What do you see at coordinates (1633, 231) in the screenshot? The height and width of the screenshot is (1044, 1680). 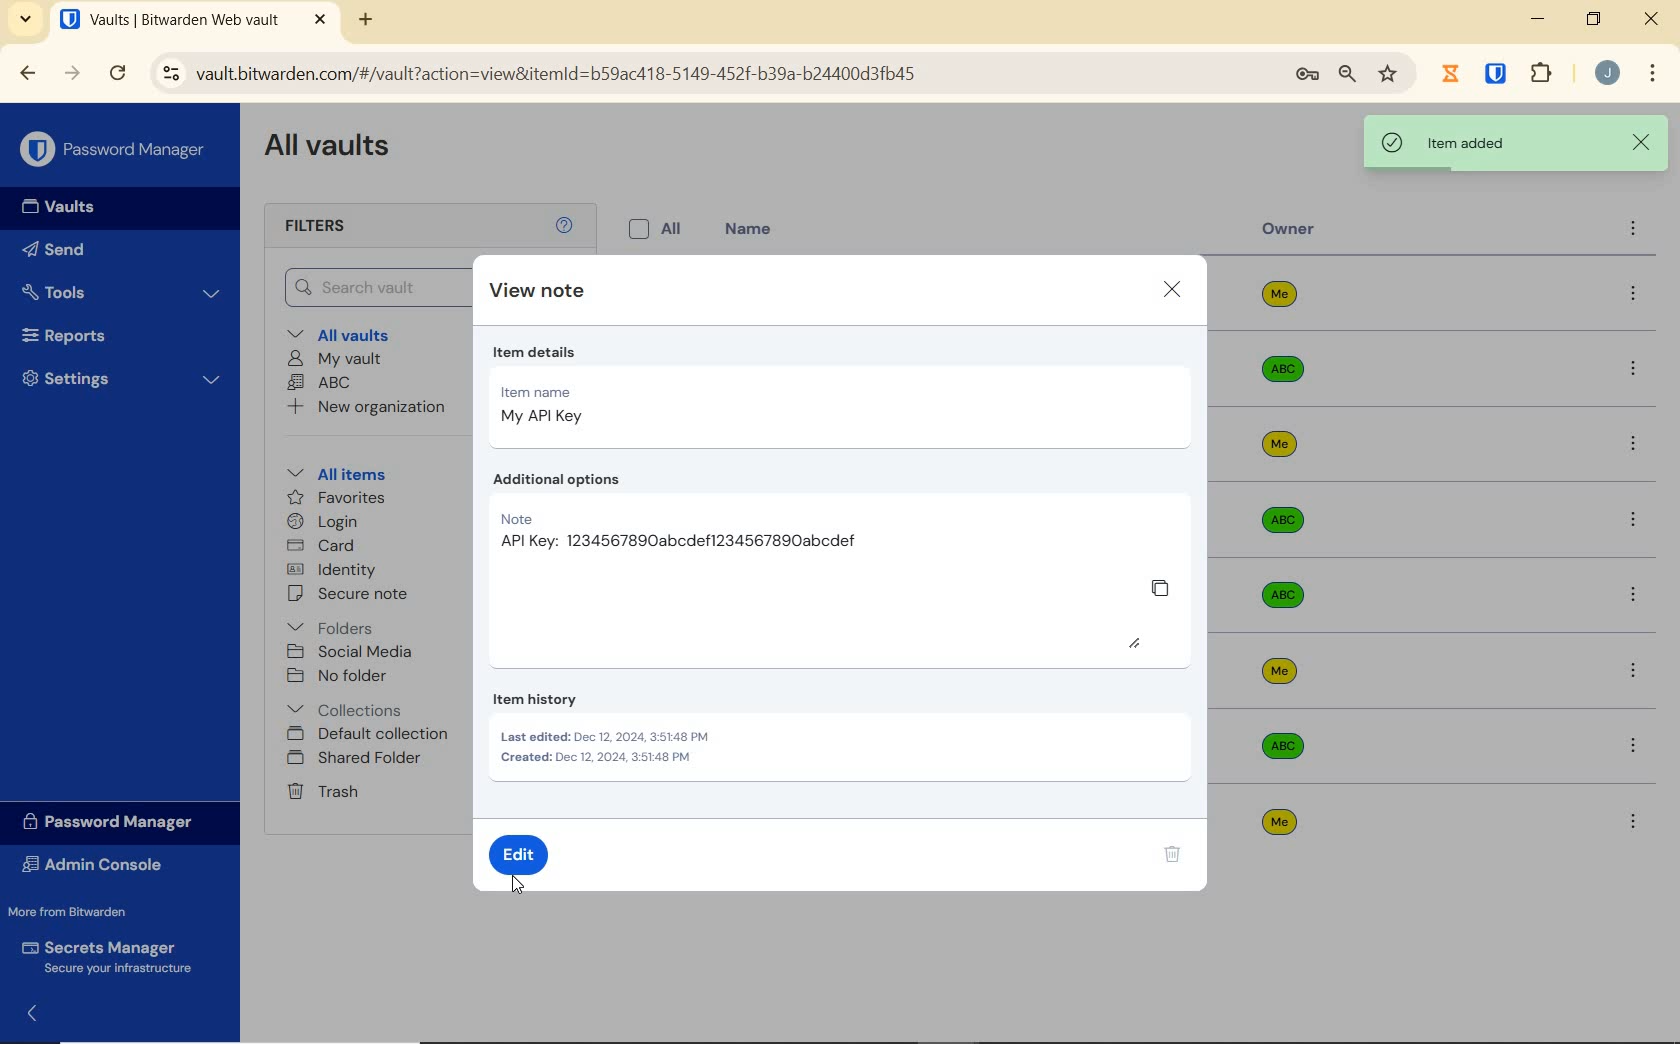 I see `more options` at bounding box center [1633, 231].